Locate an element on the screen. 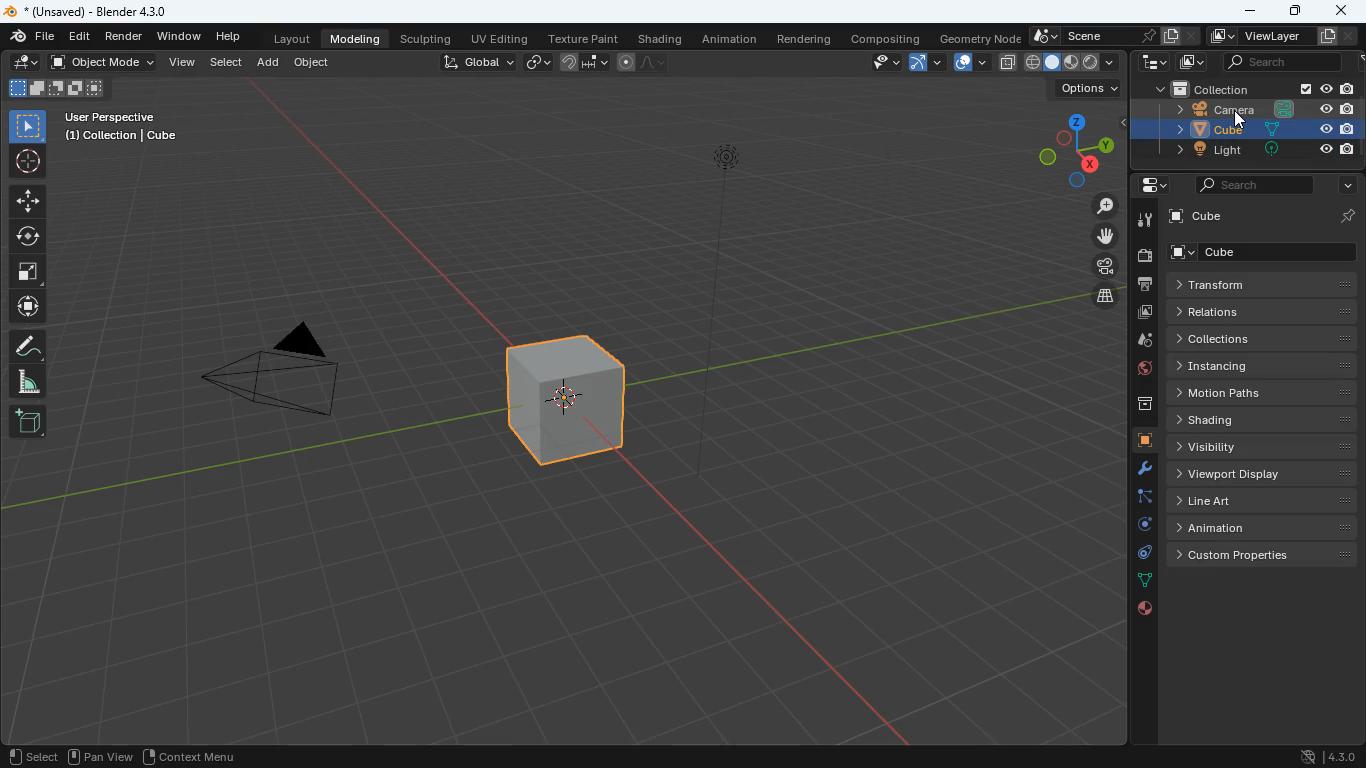  arc is located at coordinates (929, 64).